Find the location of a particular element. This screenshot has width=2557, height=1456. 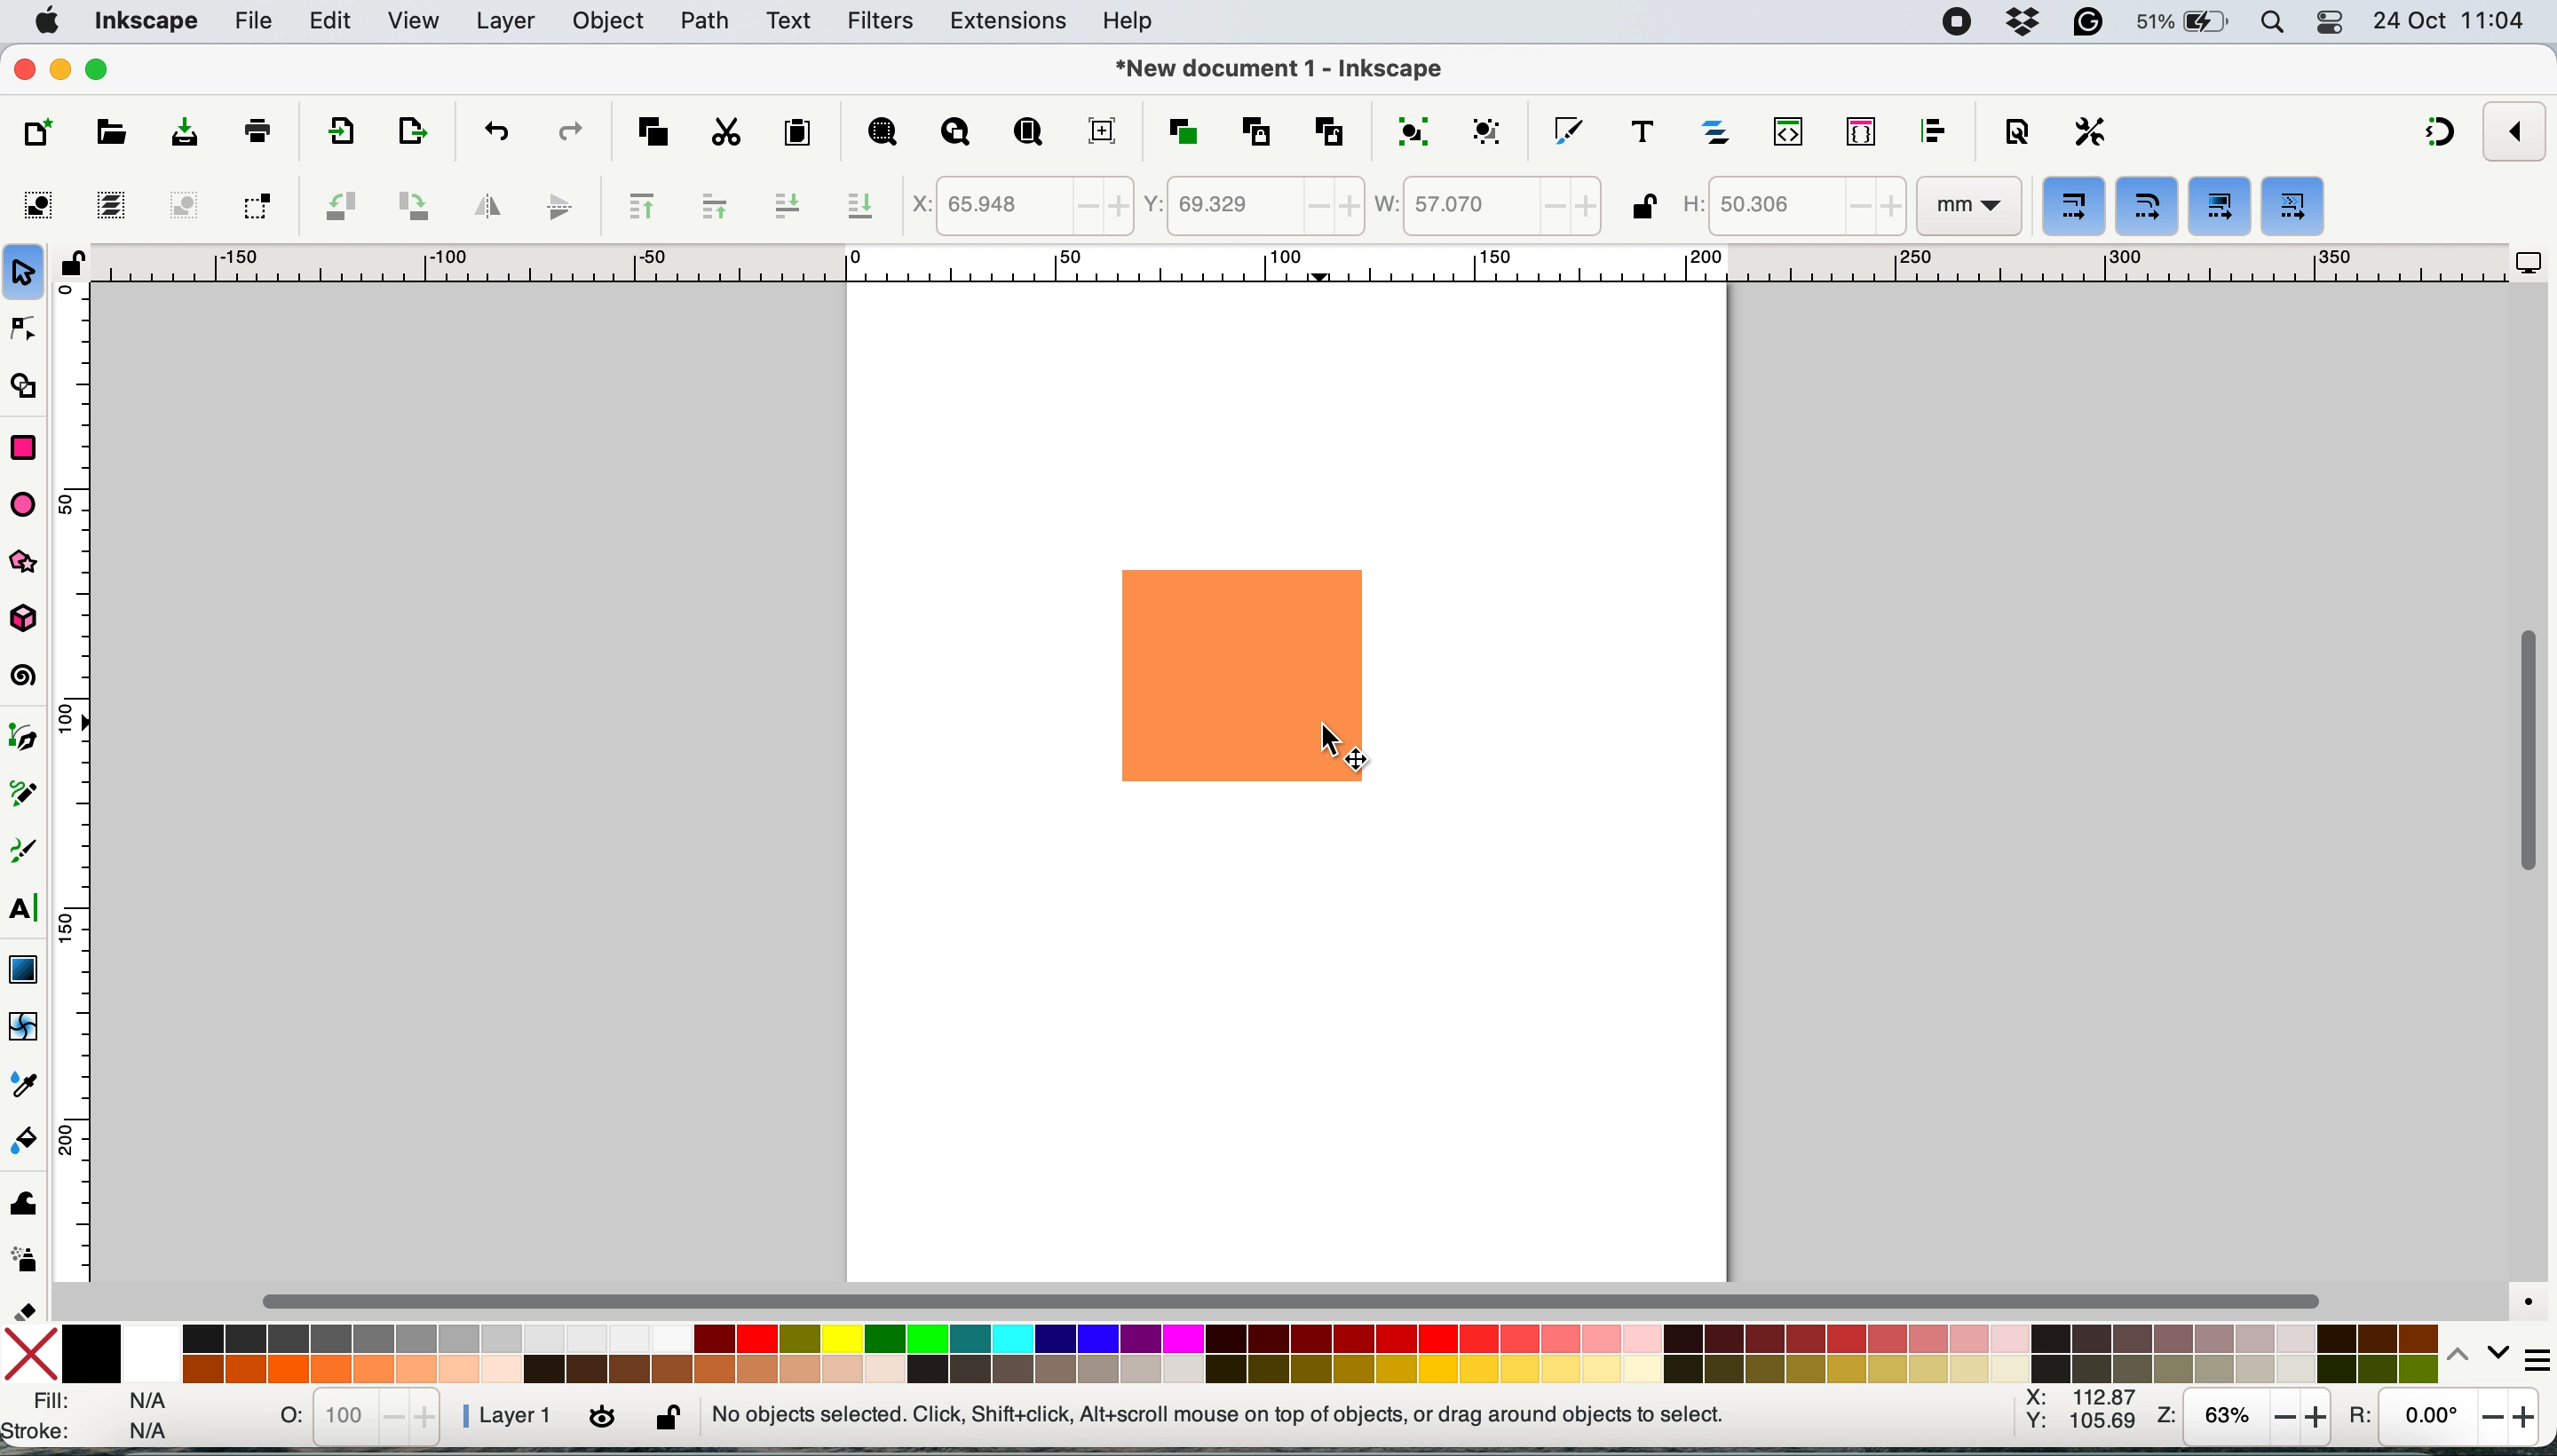

help is located at coordinates (1134, 23).